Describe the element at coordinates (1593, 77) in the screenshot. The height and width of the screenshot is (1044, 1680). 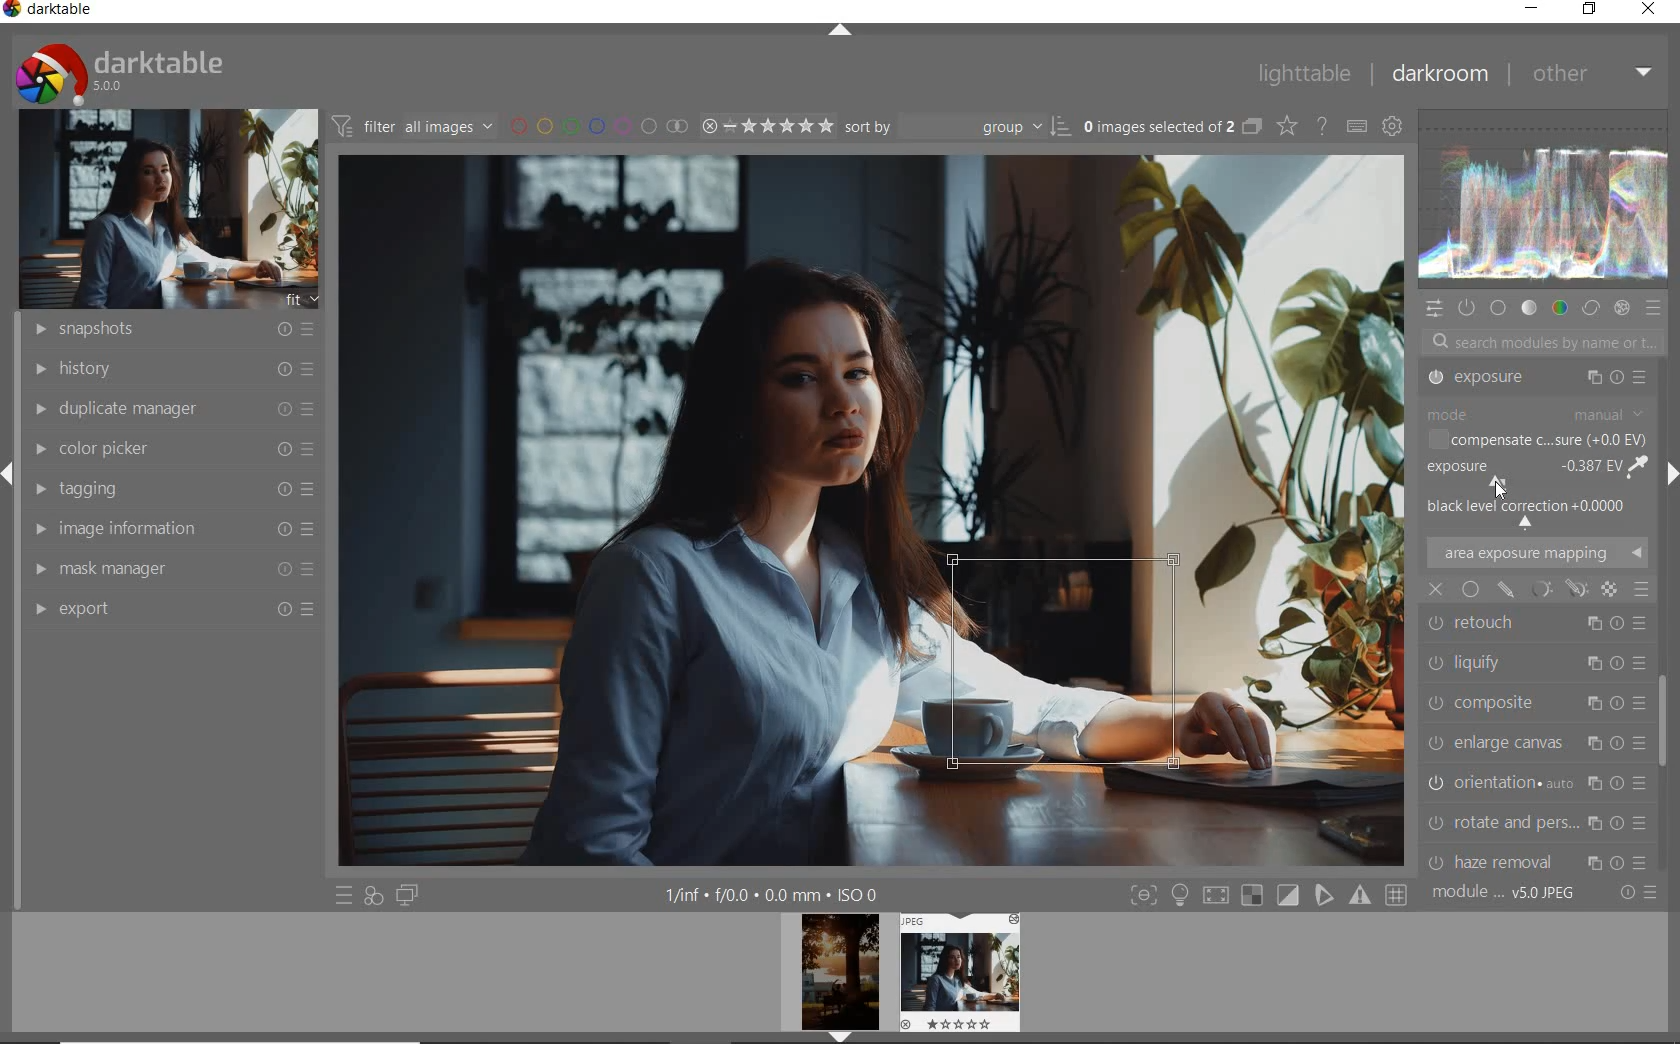
I see `OTHER` at that location.